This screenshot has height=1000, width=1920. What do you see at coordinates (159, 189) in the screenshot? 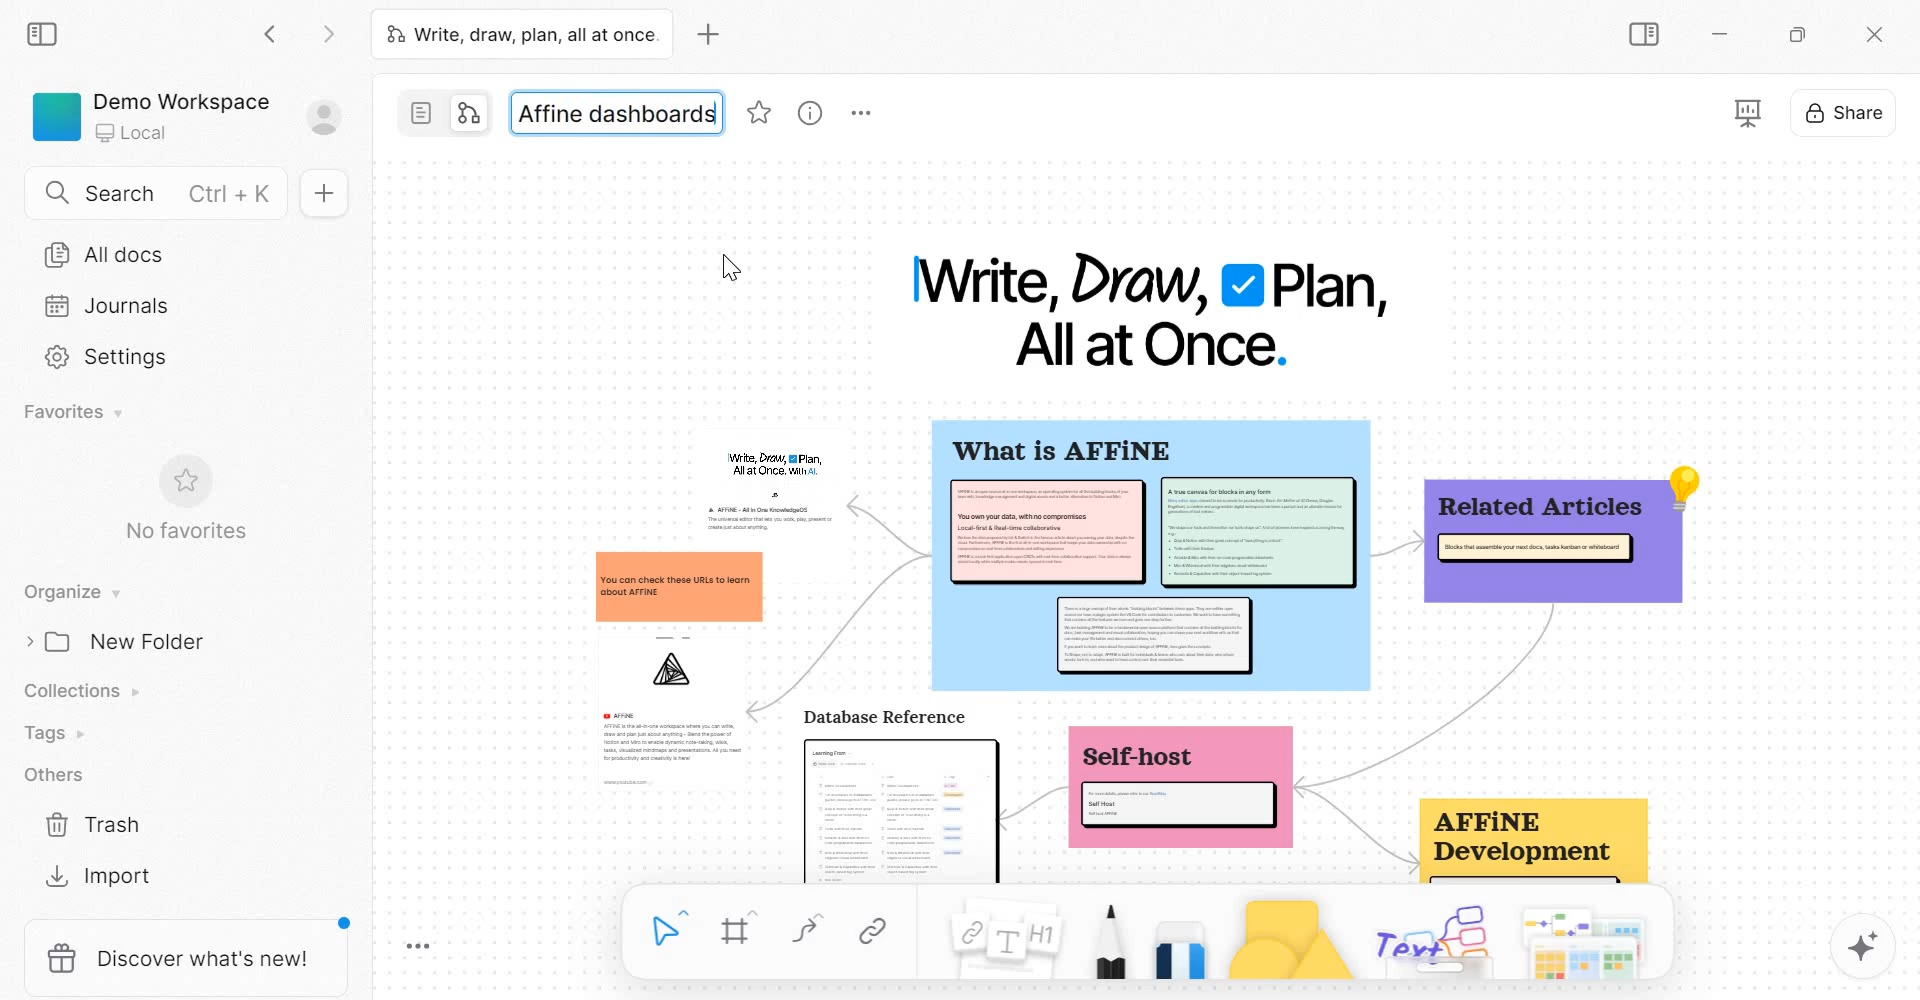
I see `Search Ctrl+K` at bounding box center [159, 189].